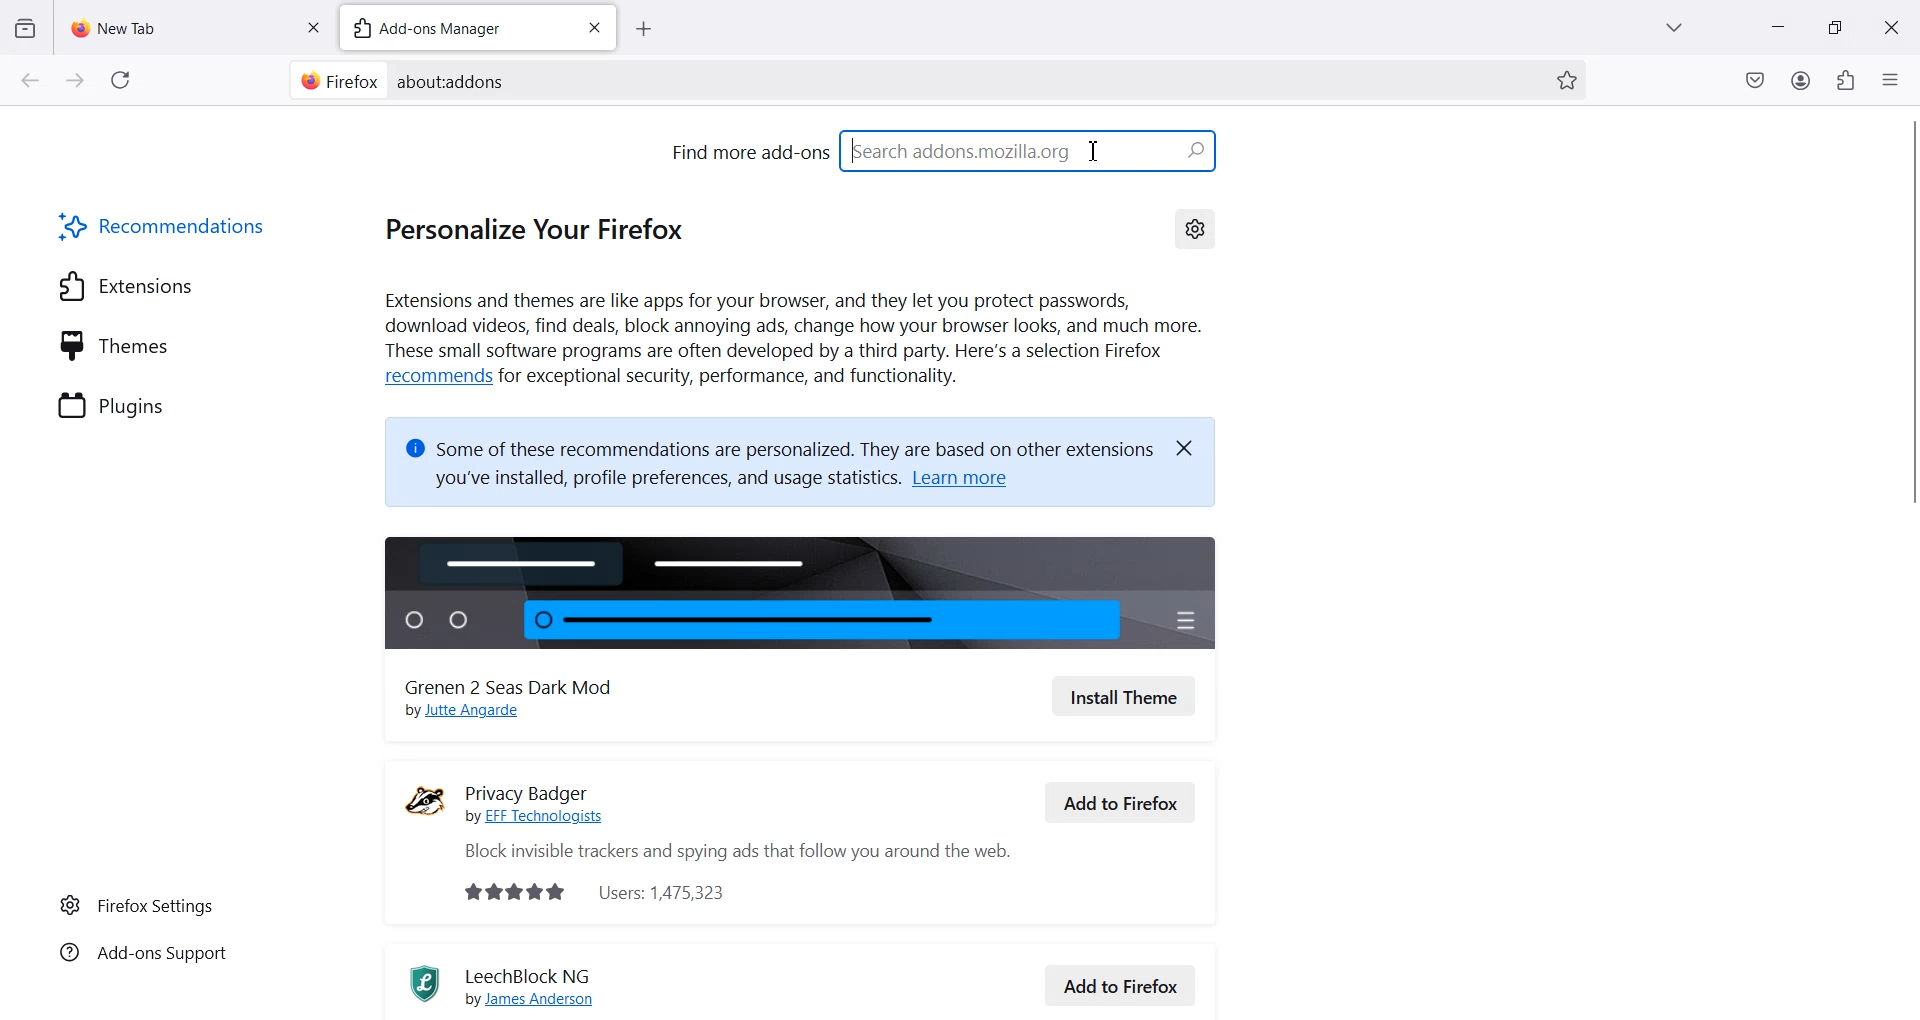  Describe the element at coordinates (1122, 983) in the screenshot. I see `Add to Firefox` at that location.